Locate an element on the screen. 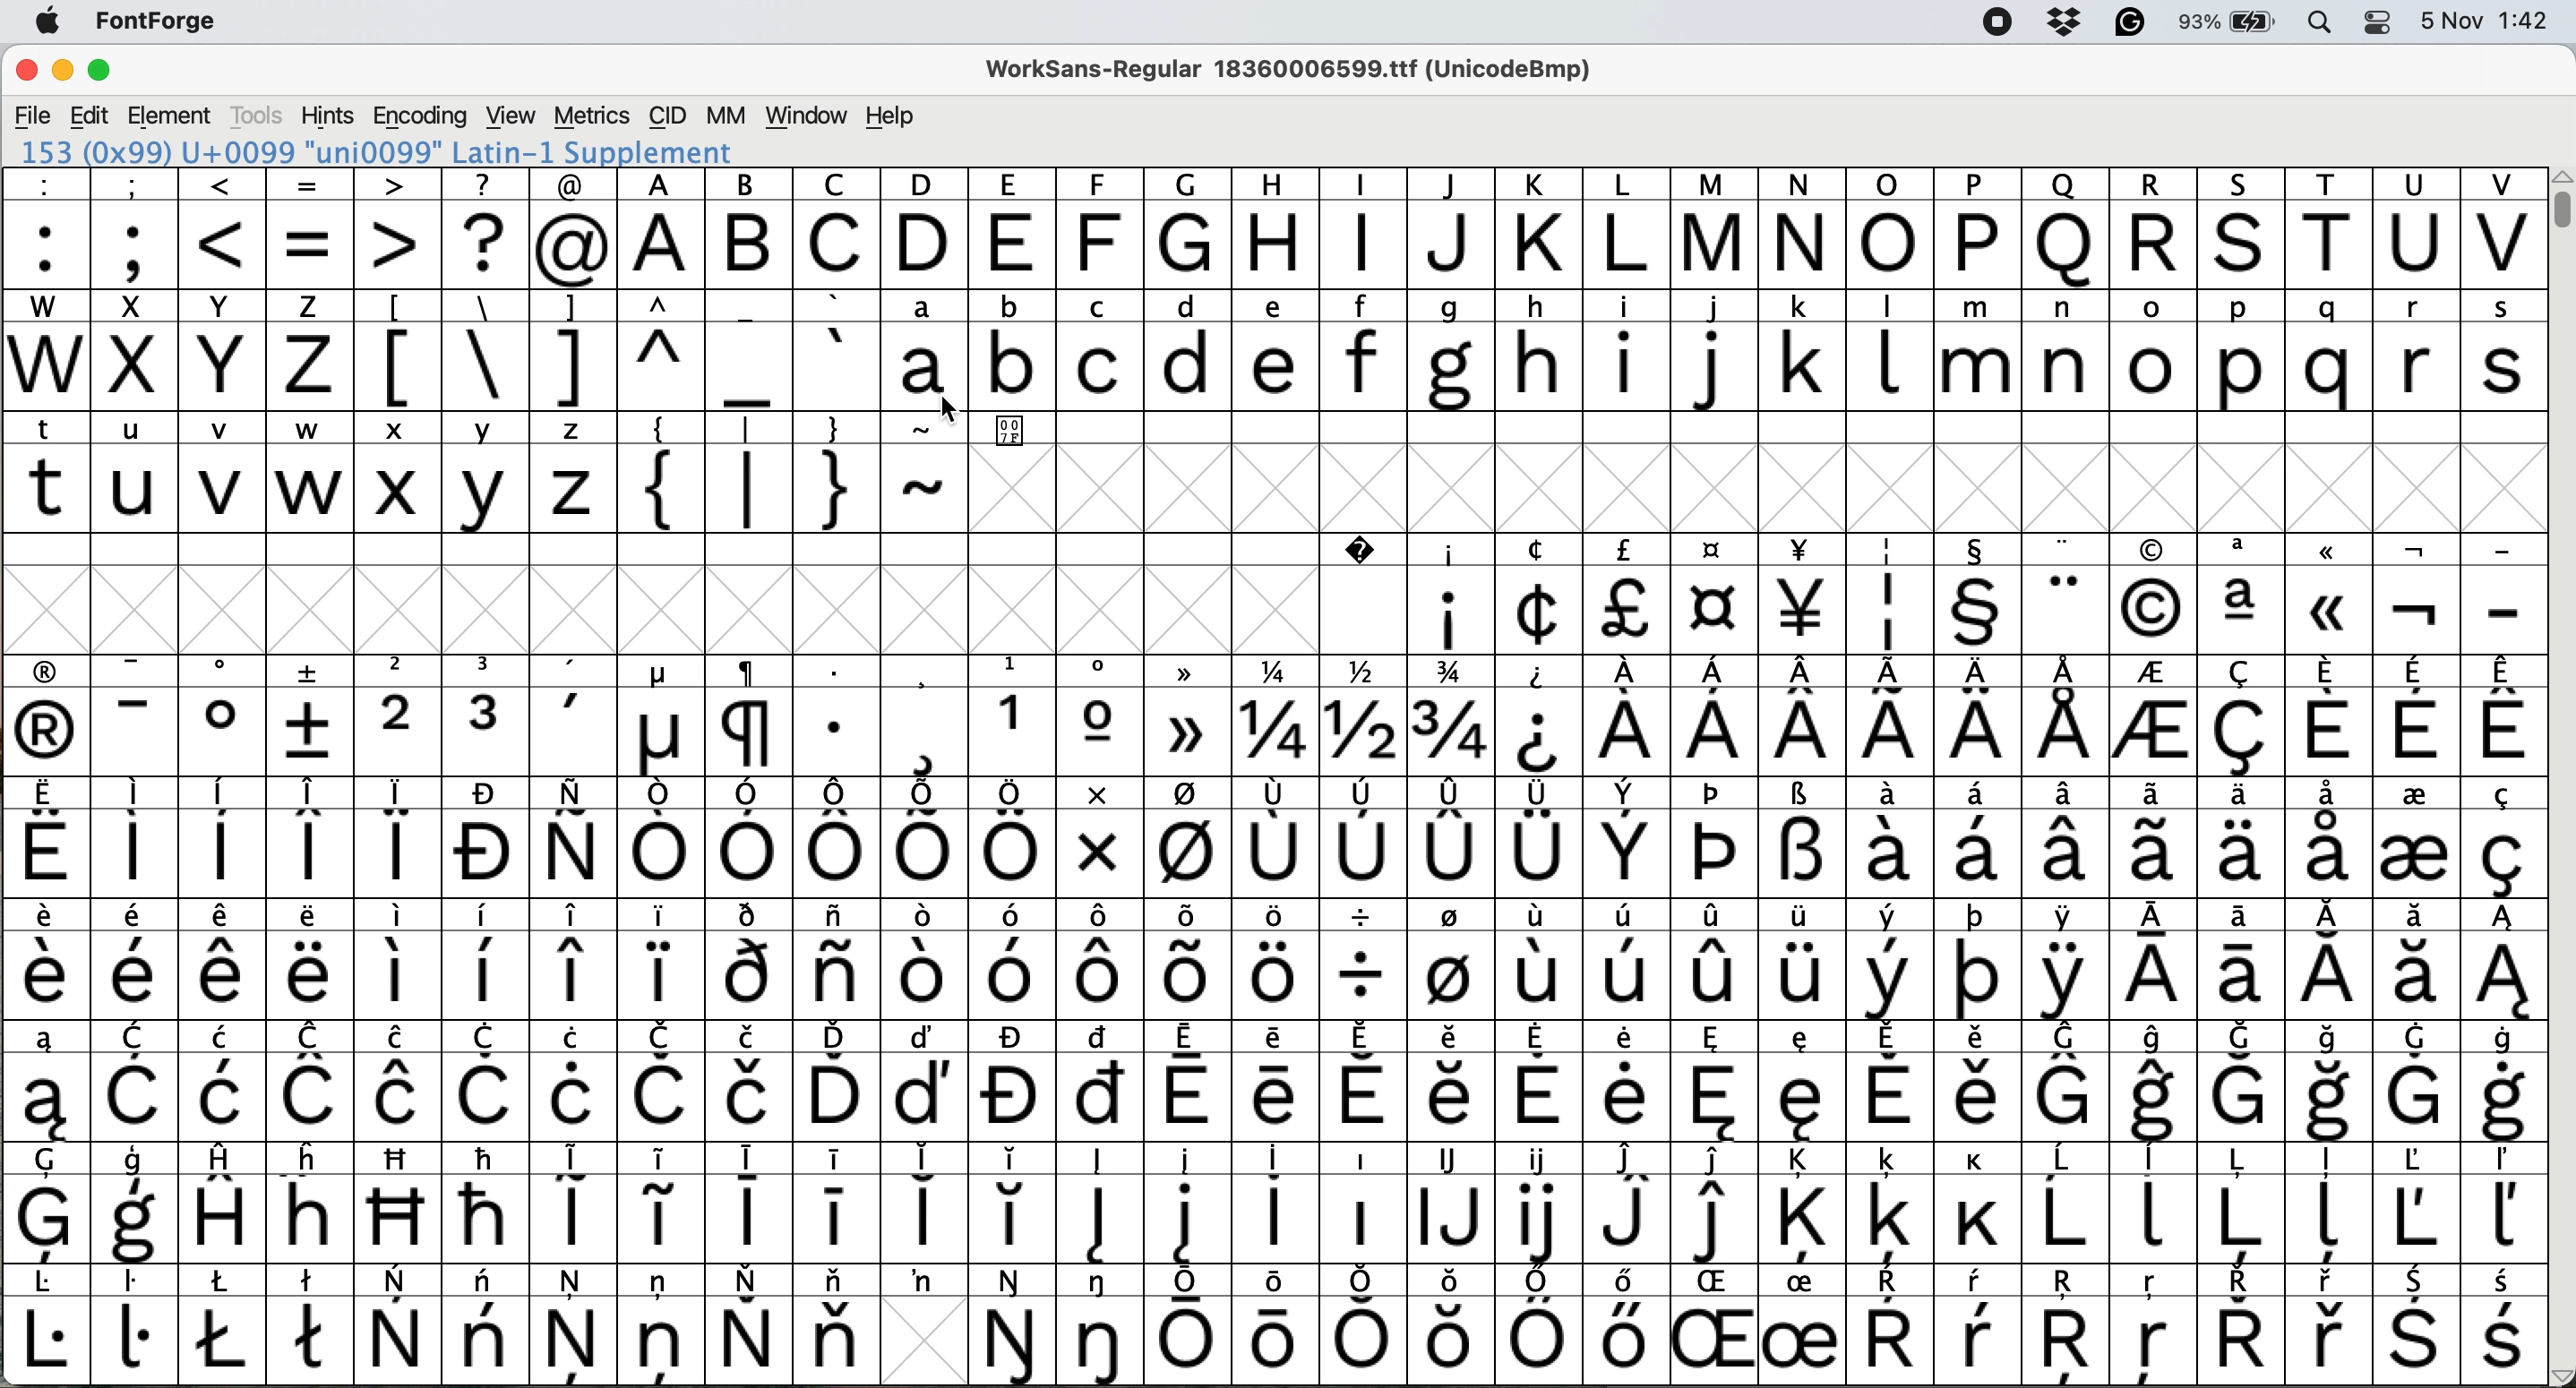 This screenshot has width=2576, height=1388. symbol is located at coordinates (1896, 596).